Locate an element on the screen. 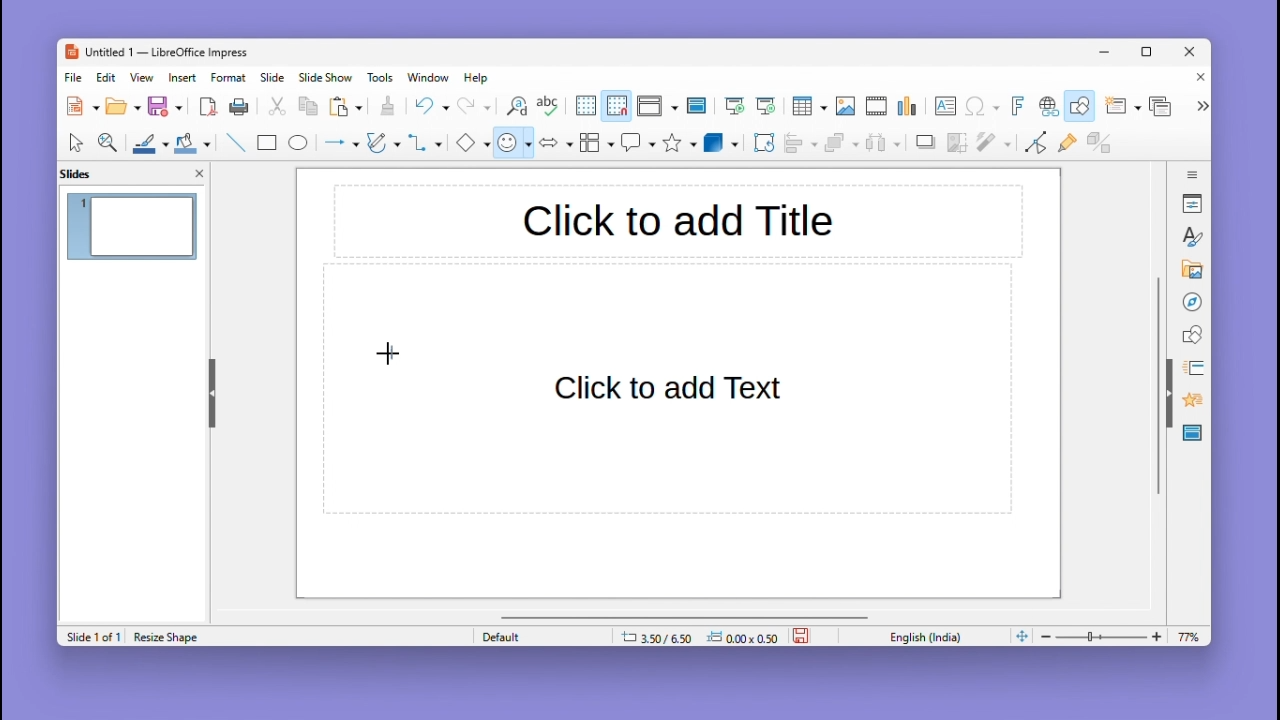  Line is located at coordinates (234, 142).